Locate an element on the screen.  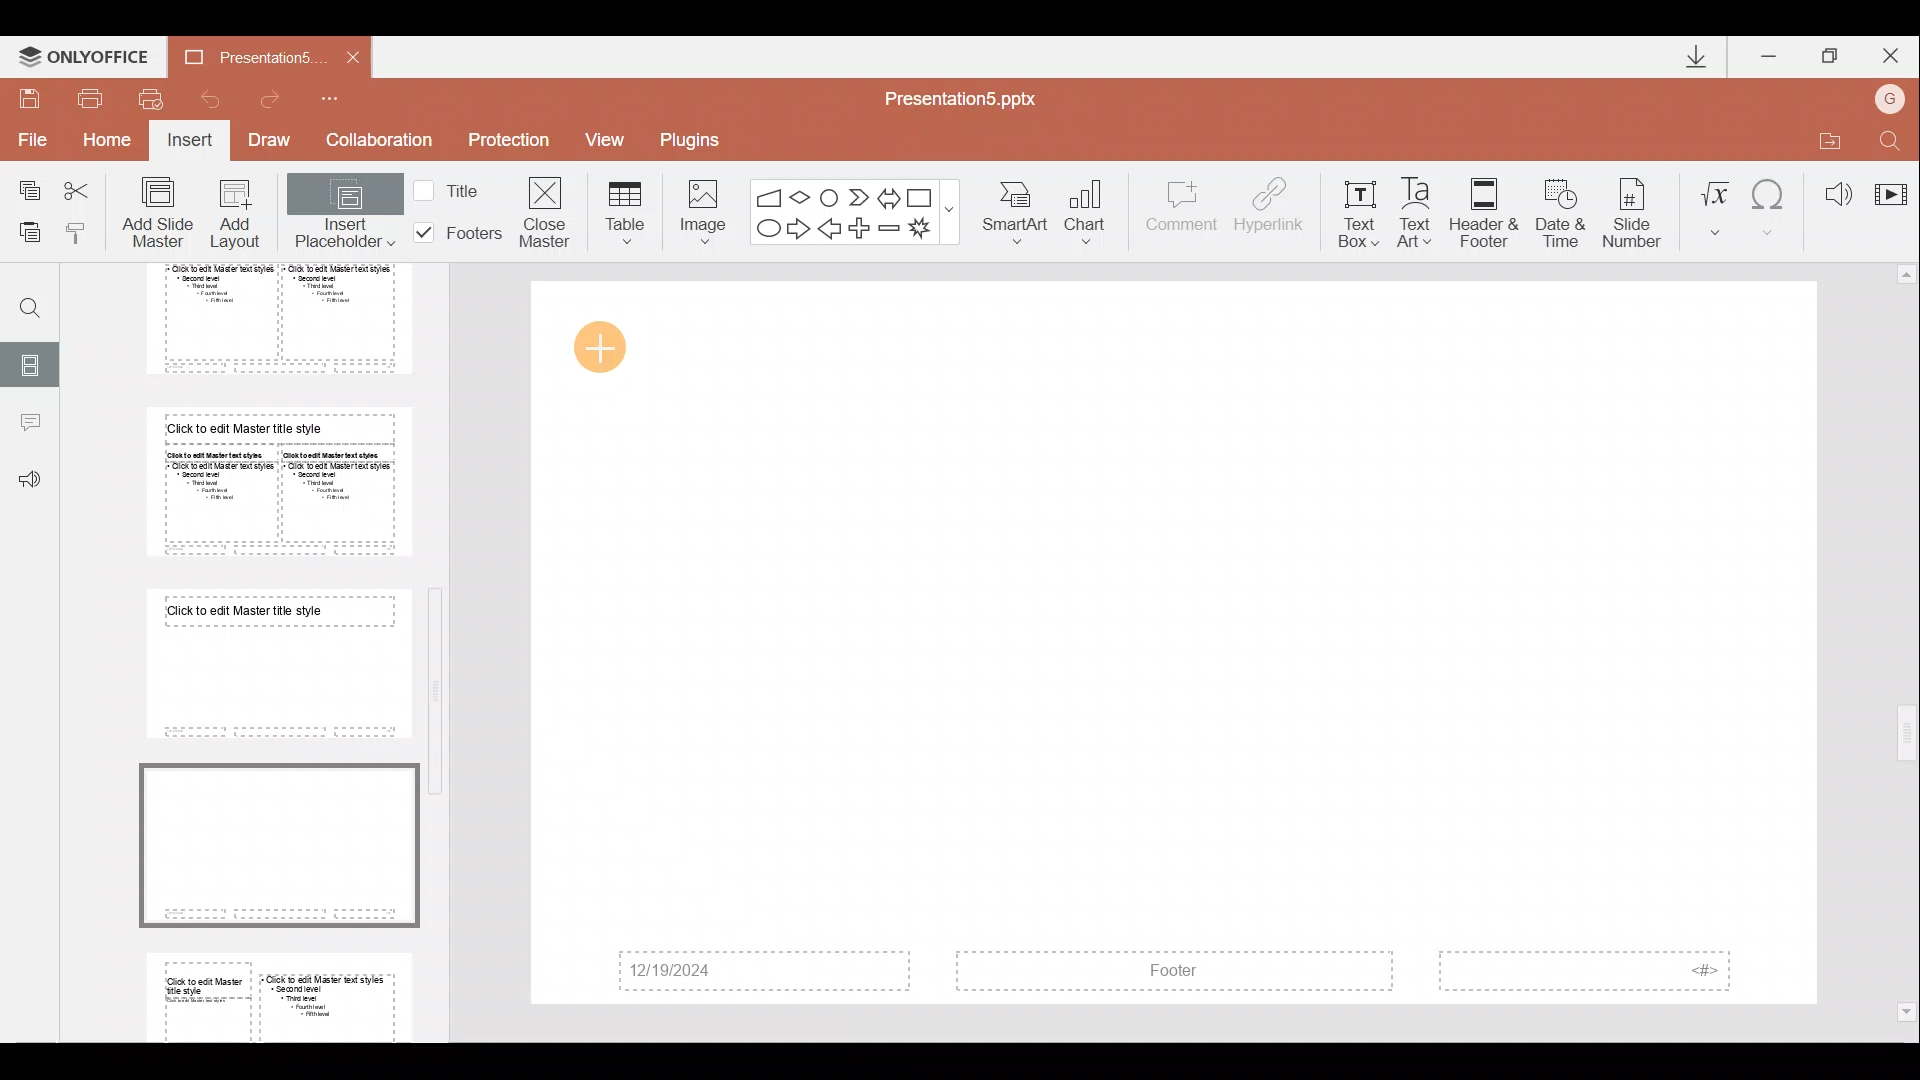
Document name is located at coordinates (972, 97).